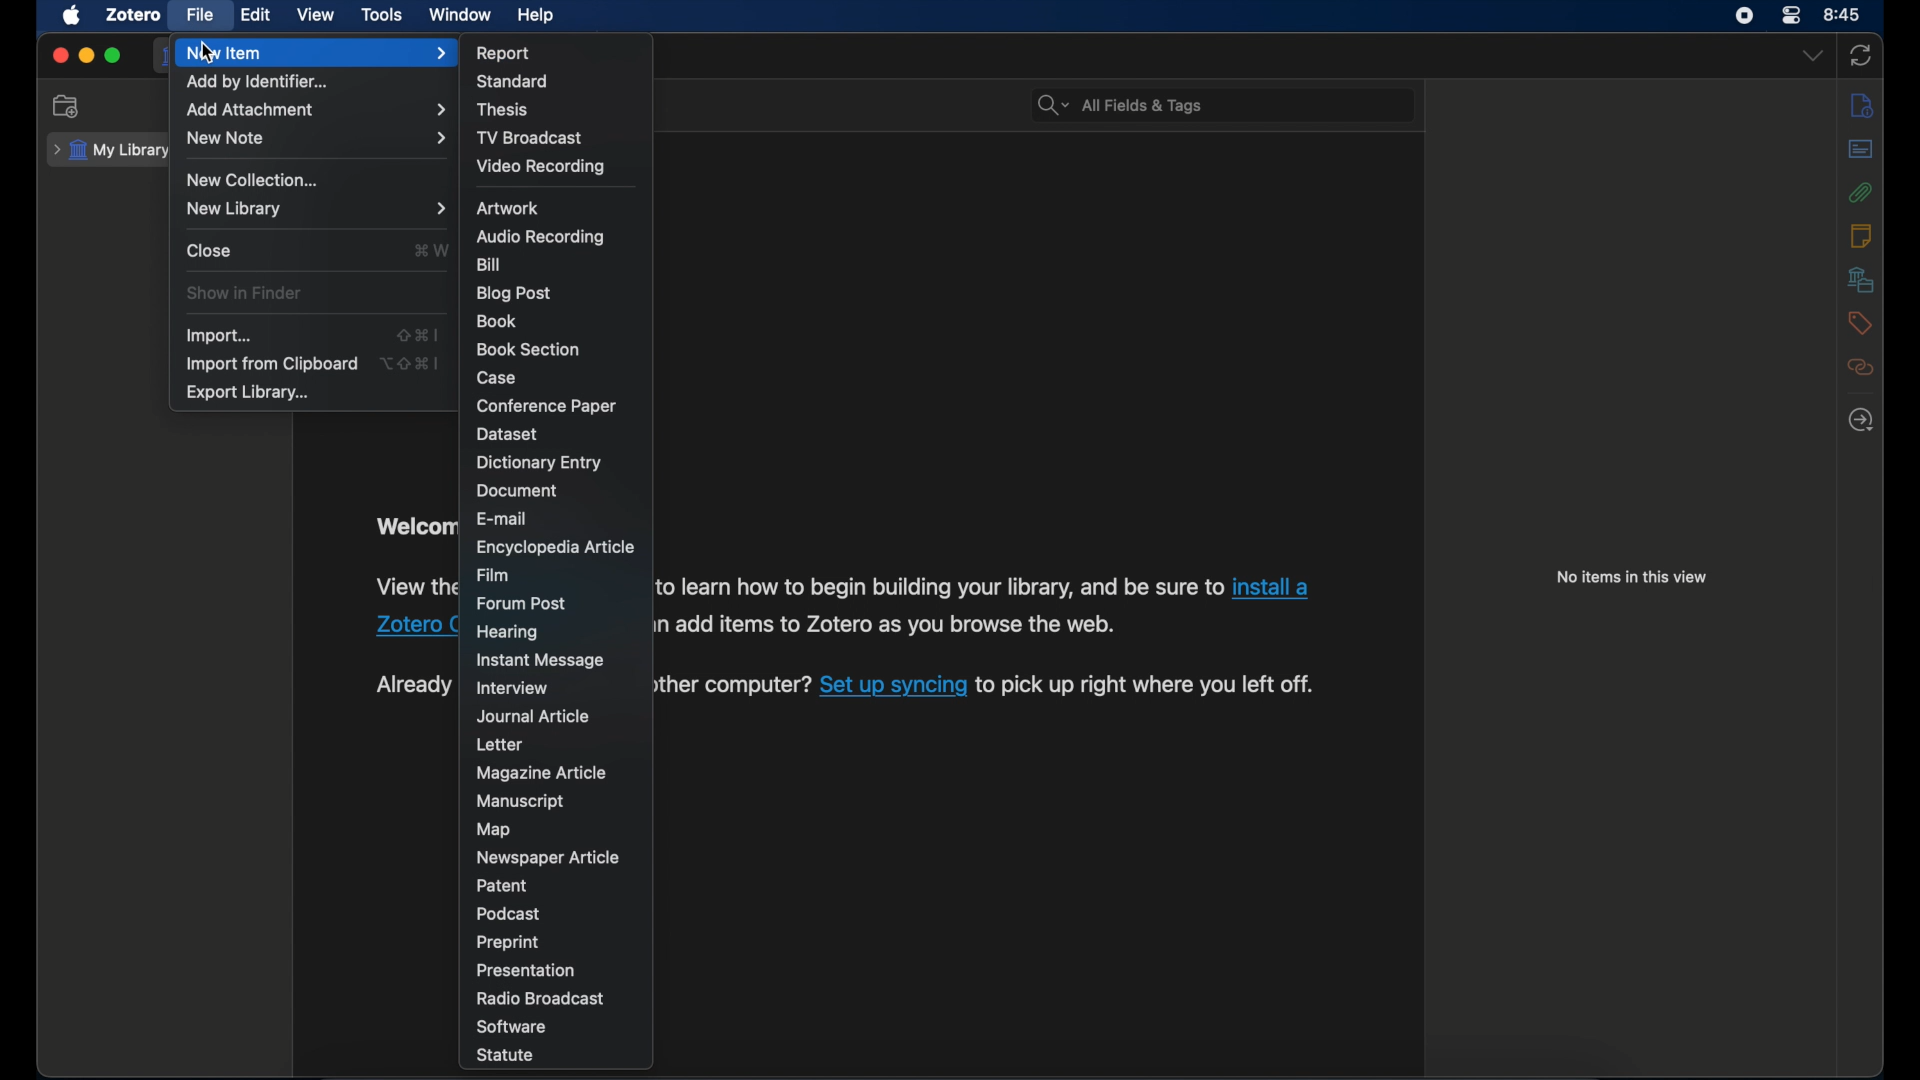 The image size is (1920, 1080). Describe the element at coordinates (504, 53) in the screenshot. I see `report` at that location.